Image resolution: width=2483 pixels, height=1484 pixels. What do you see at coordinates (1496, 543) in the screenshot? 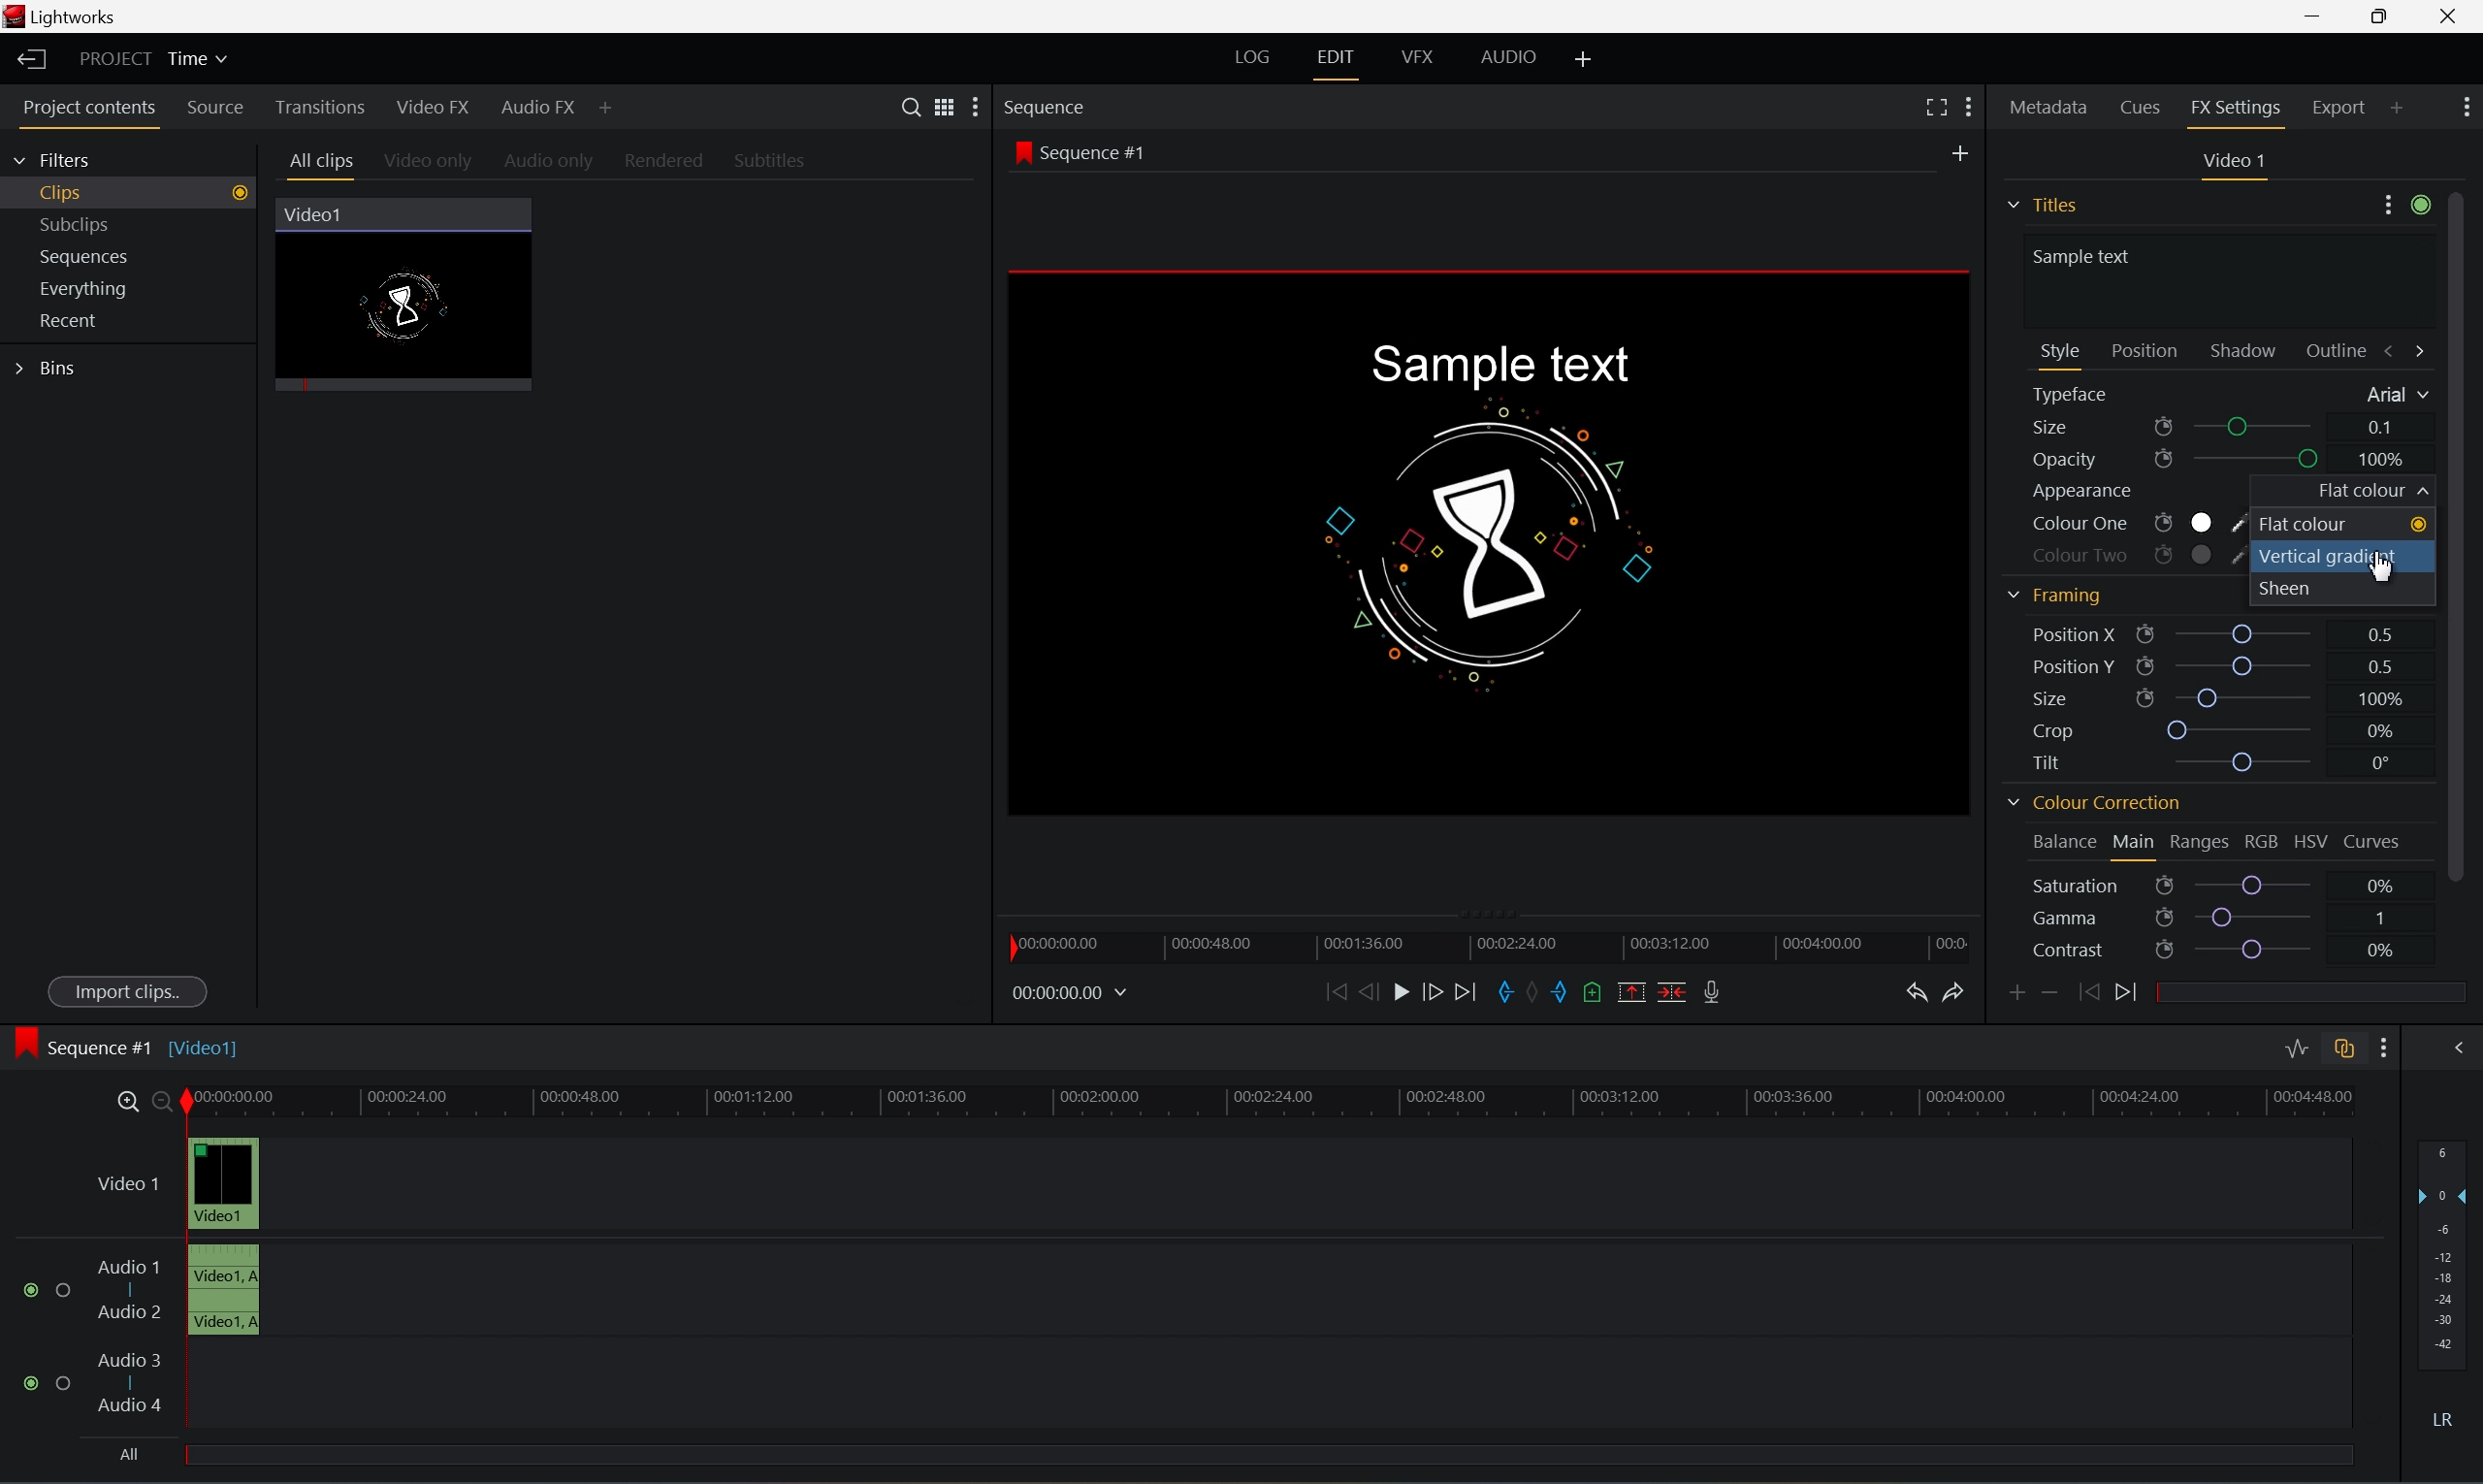
I see `image` at bounding box center [1496, 543].